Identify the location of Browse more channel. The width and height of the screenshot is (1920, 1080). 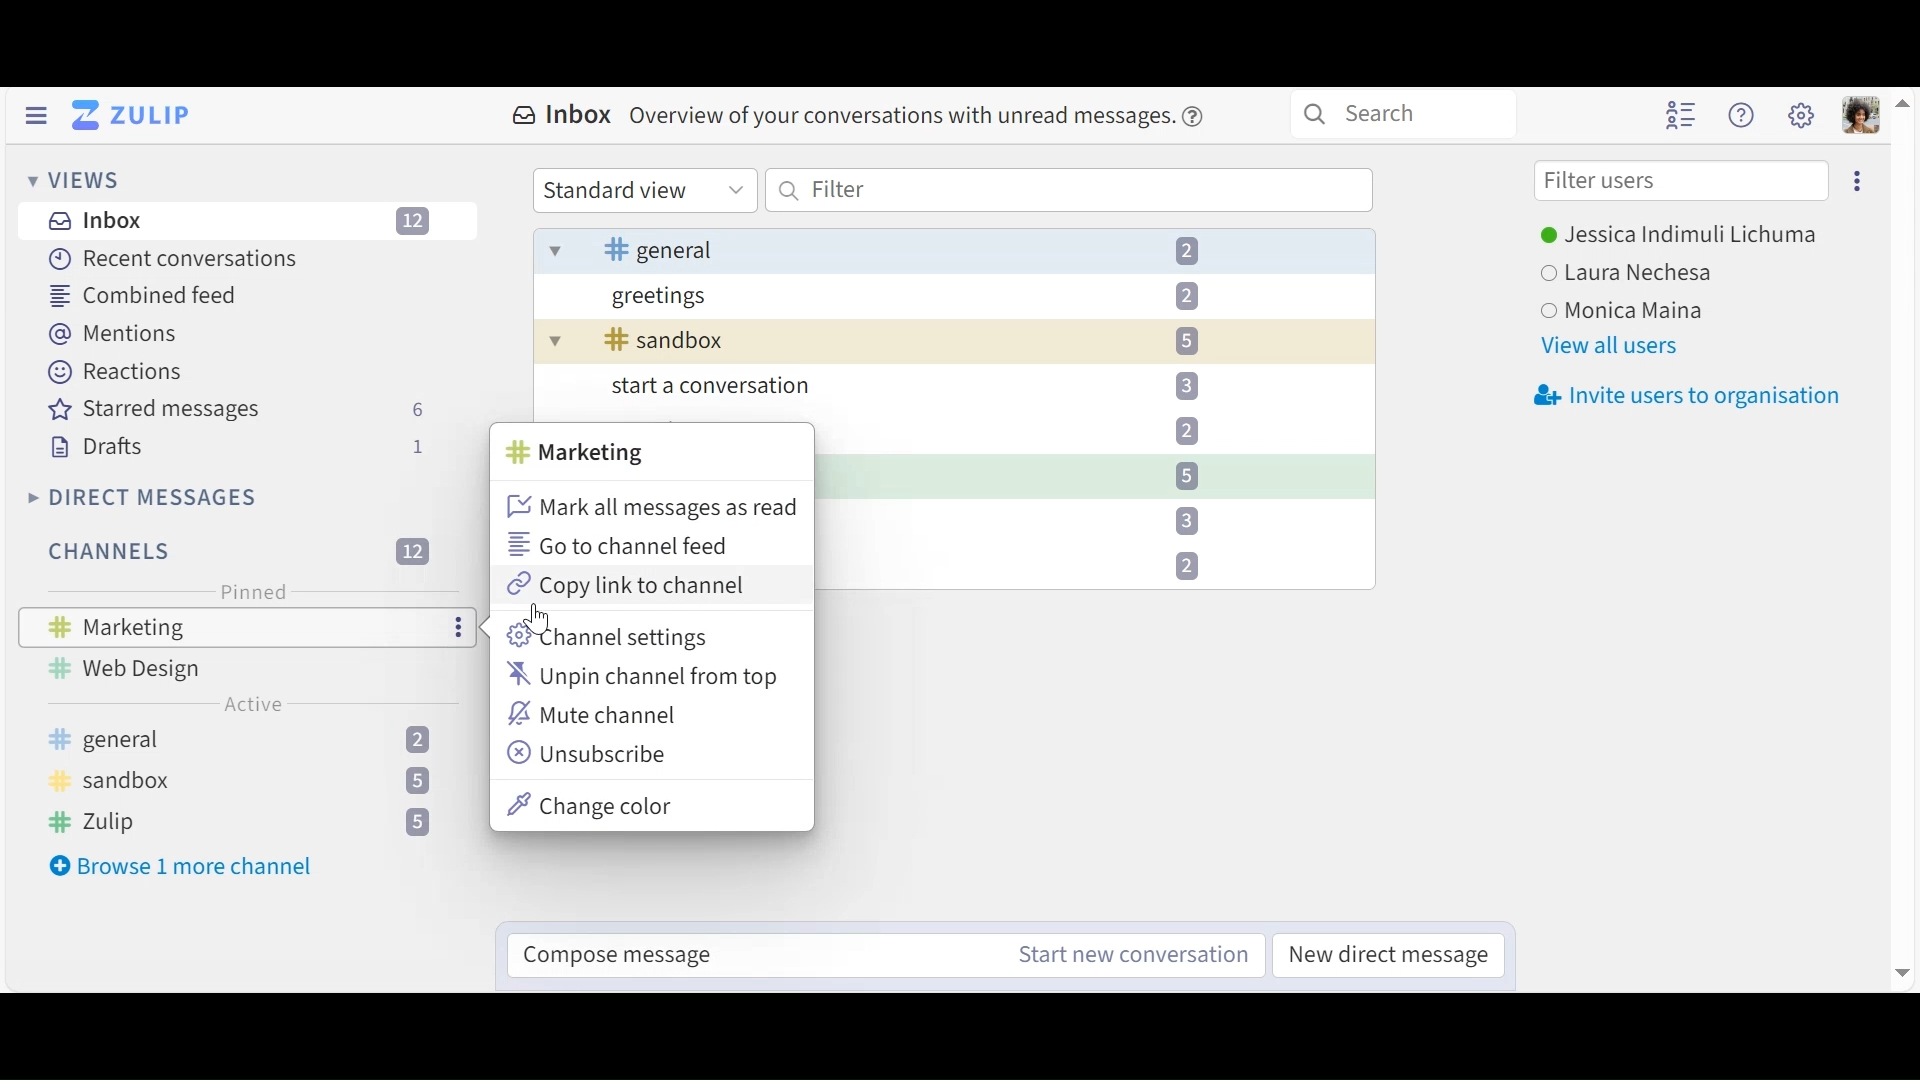
(181, 867).